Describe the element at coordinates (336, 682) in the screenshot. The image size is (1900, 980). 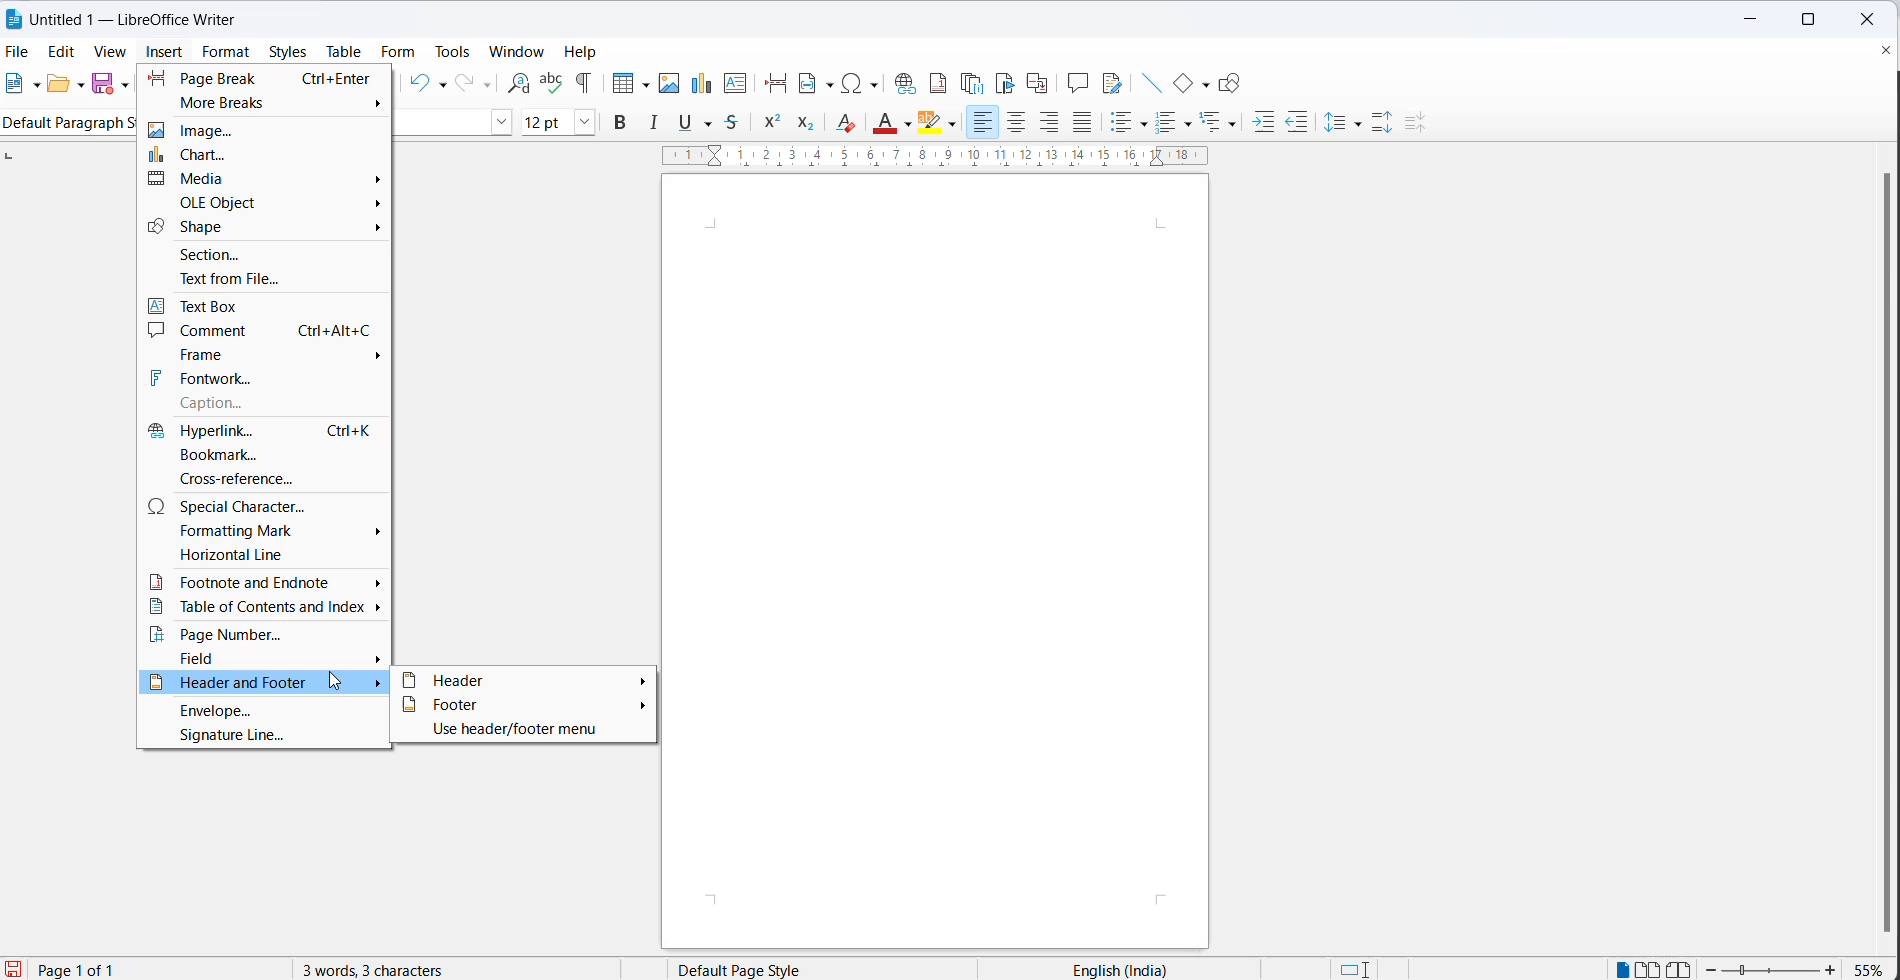
I see `cursor` at that location.